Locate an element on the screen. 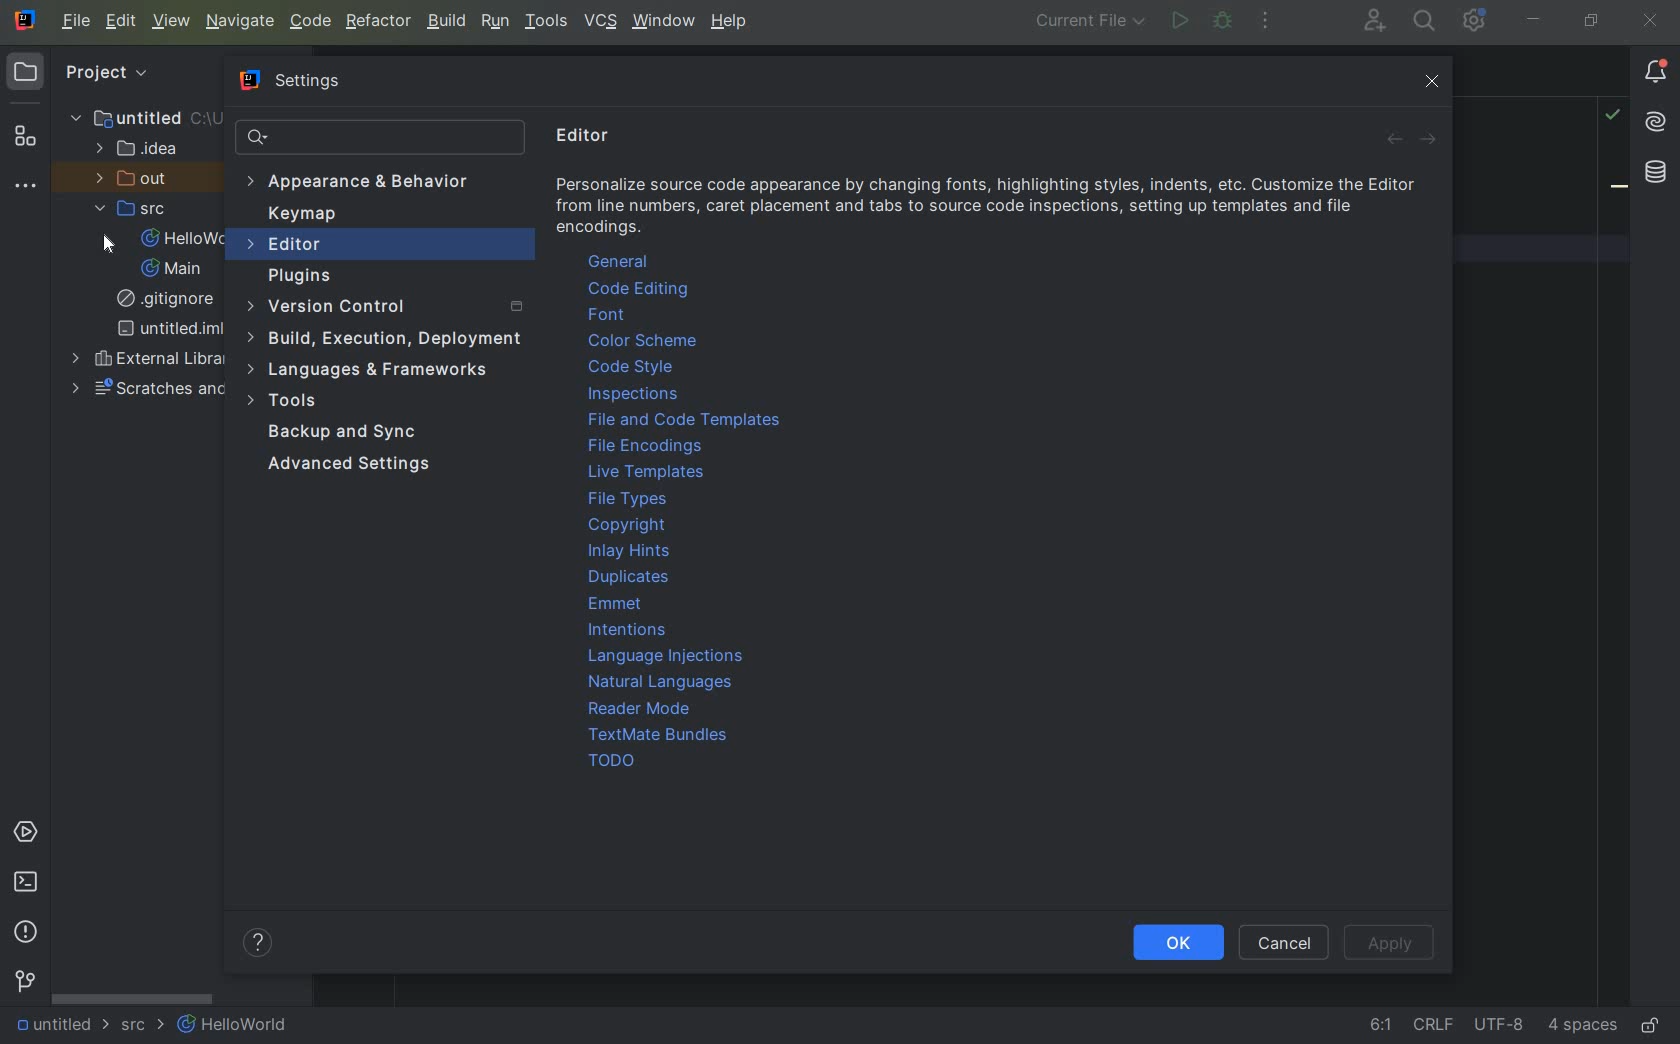  TOOLS is located at coordinates (546, 23).